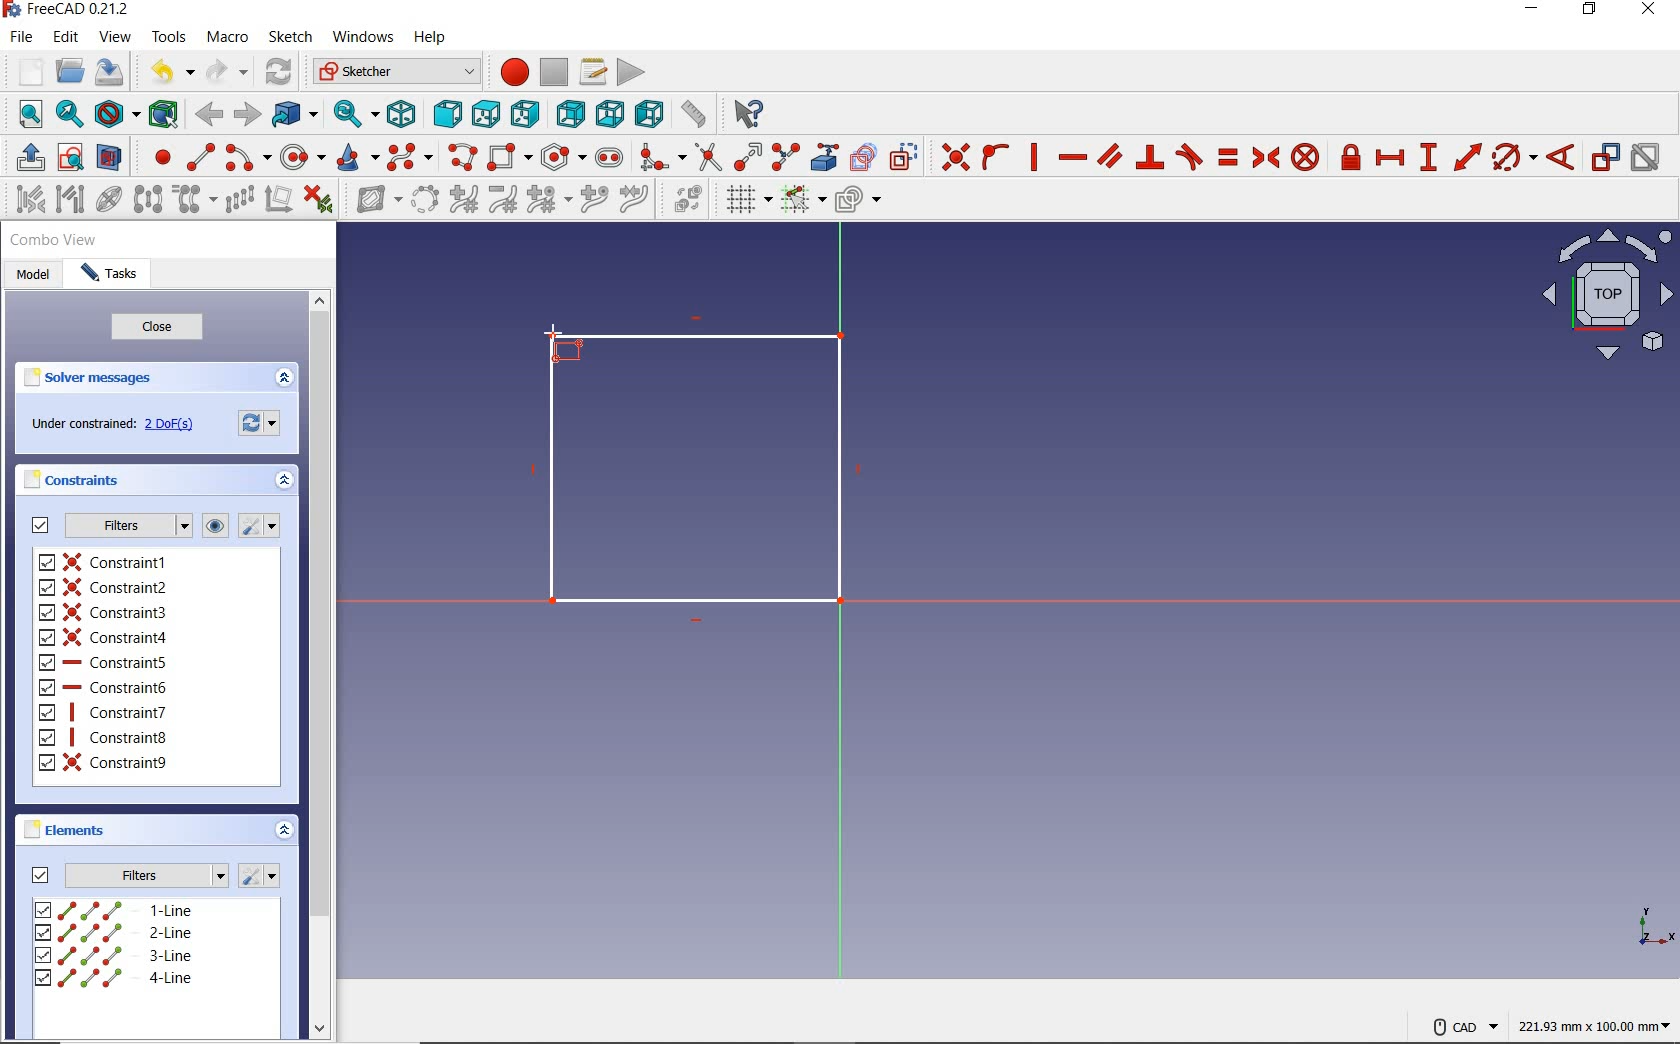  I want to click on filters, so click(129, 876).